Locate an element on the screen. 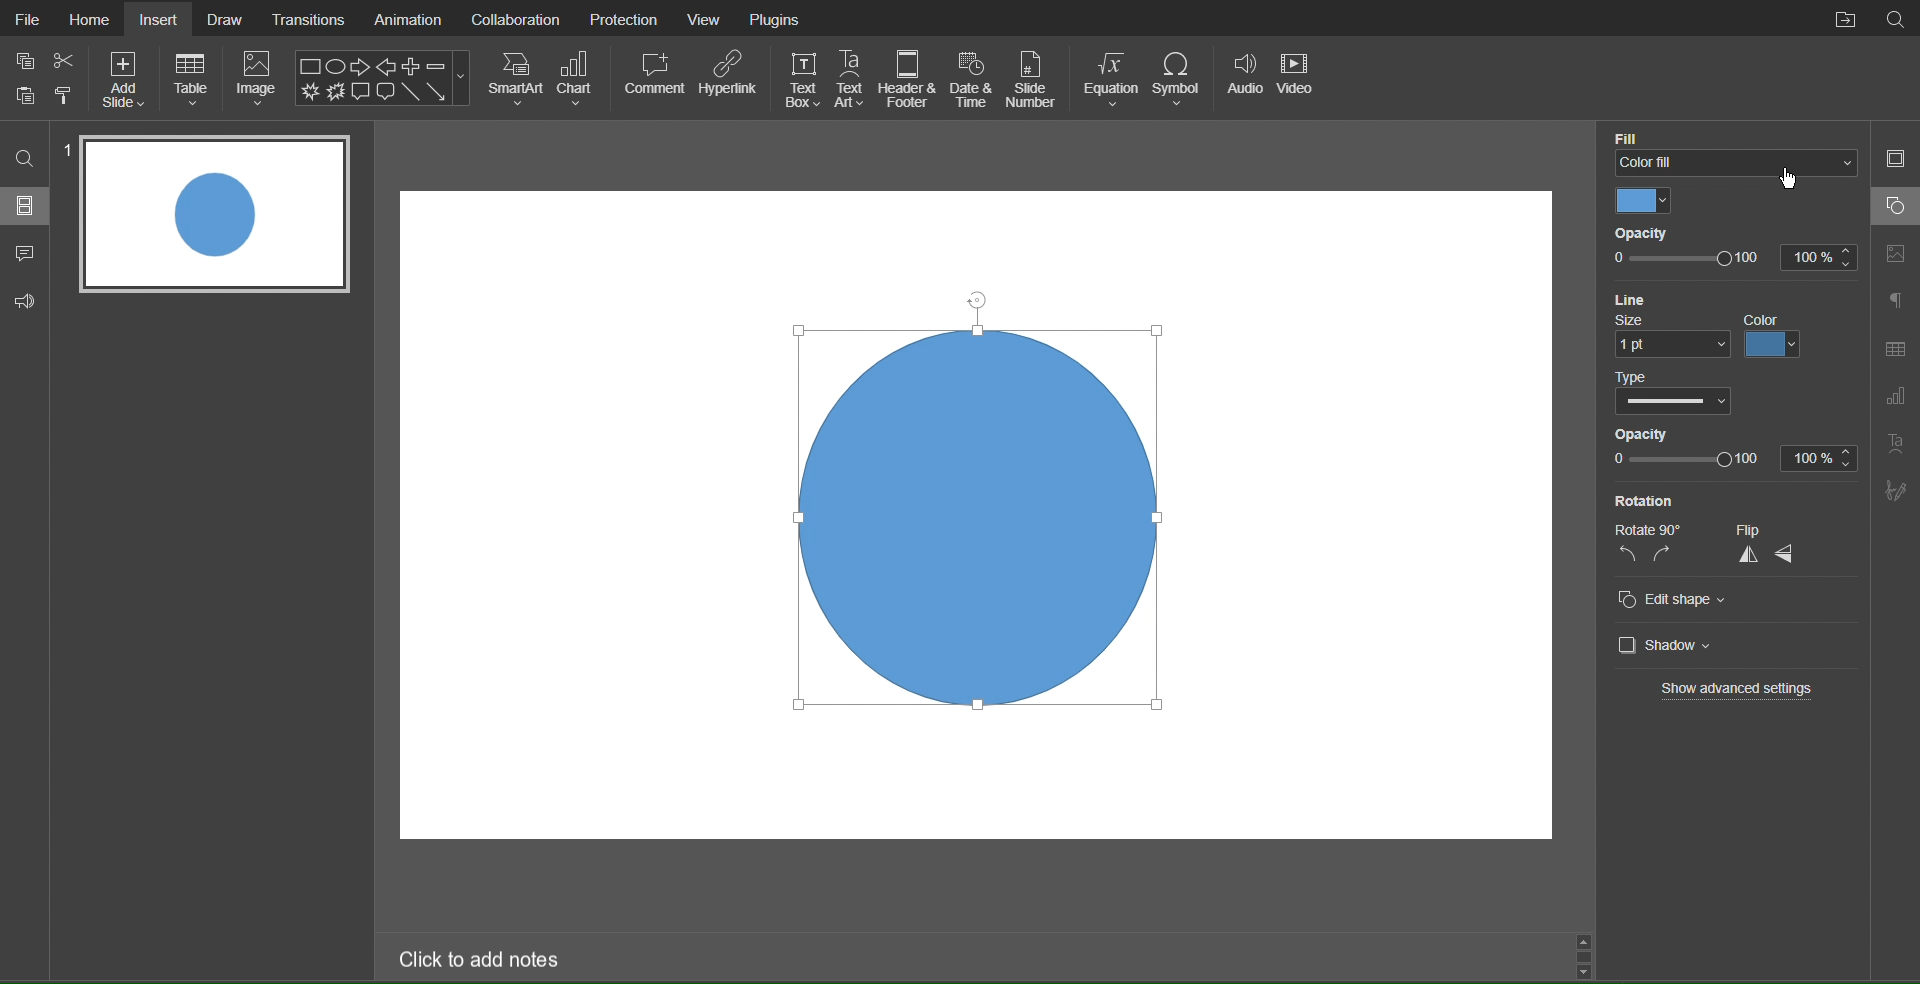  Search is located at coordinates (28, 158).